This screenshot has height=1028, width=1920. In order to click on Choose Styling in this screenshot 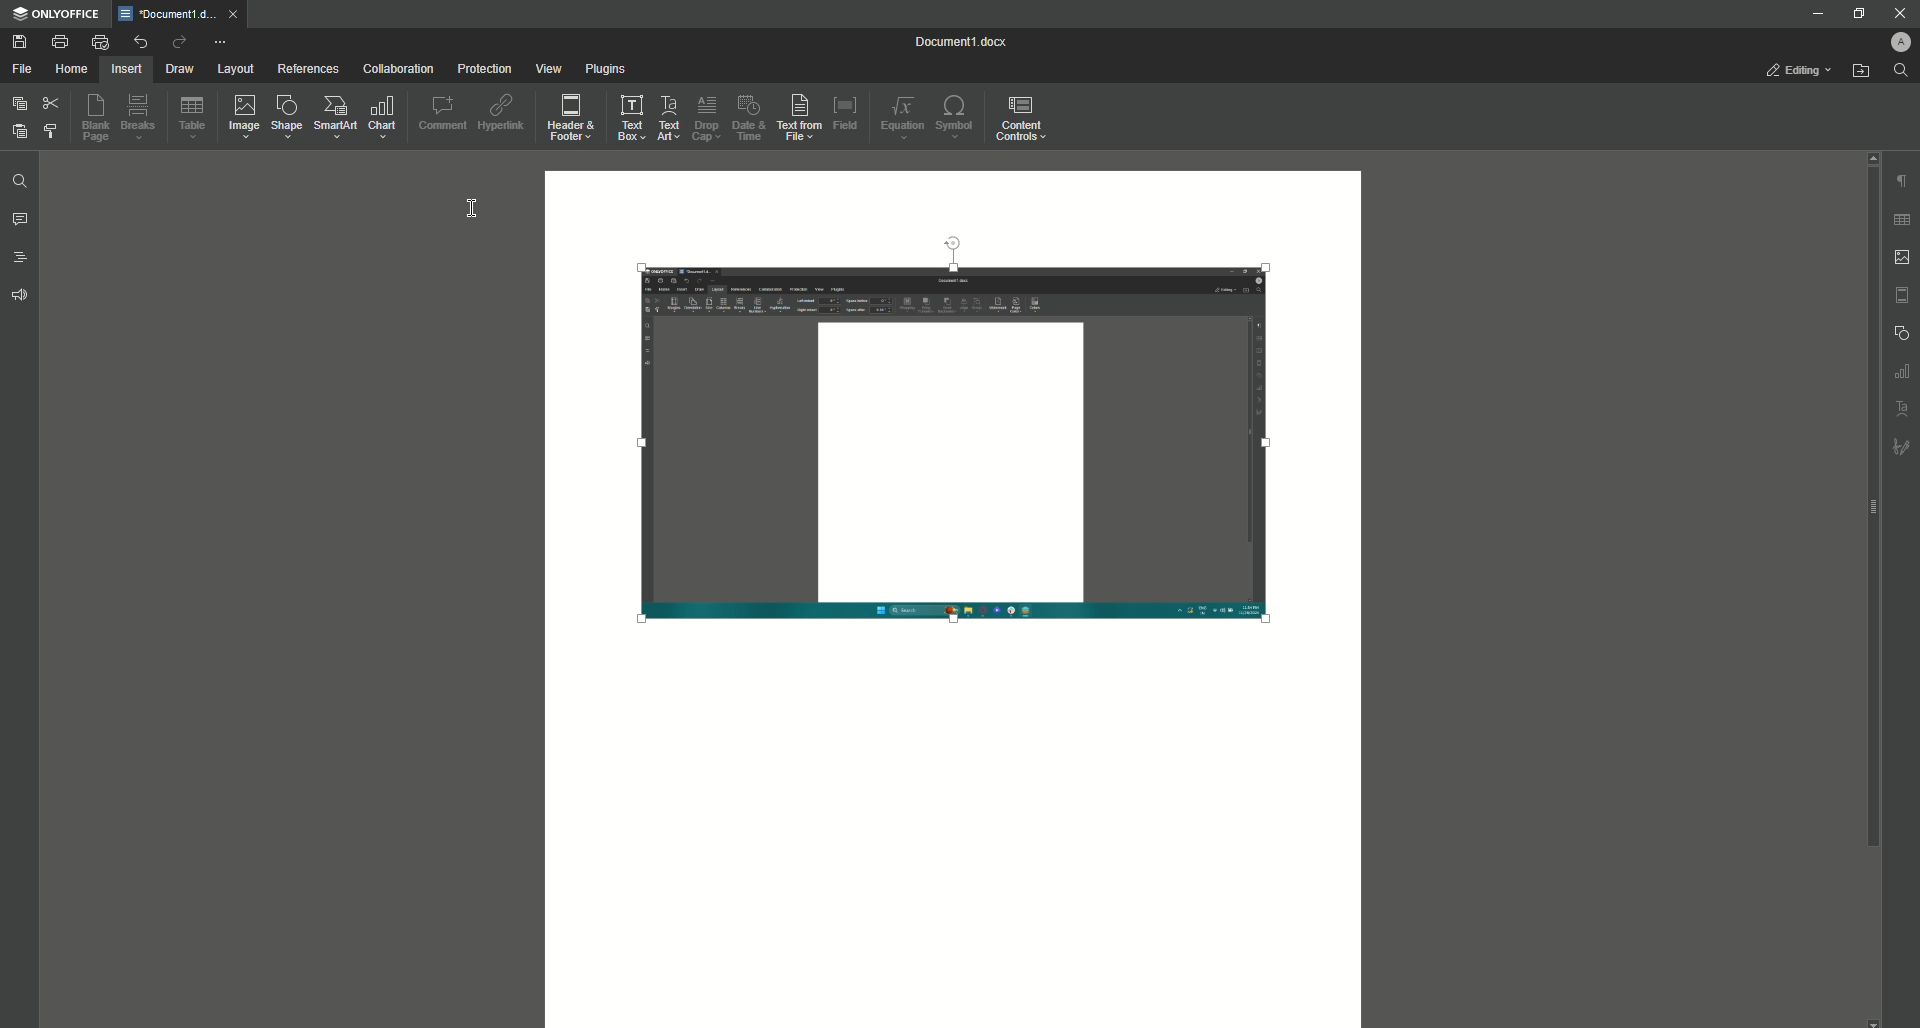, I will do `click(51, 132)`.